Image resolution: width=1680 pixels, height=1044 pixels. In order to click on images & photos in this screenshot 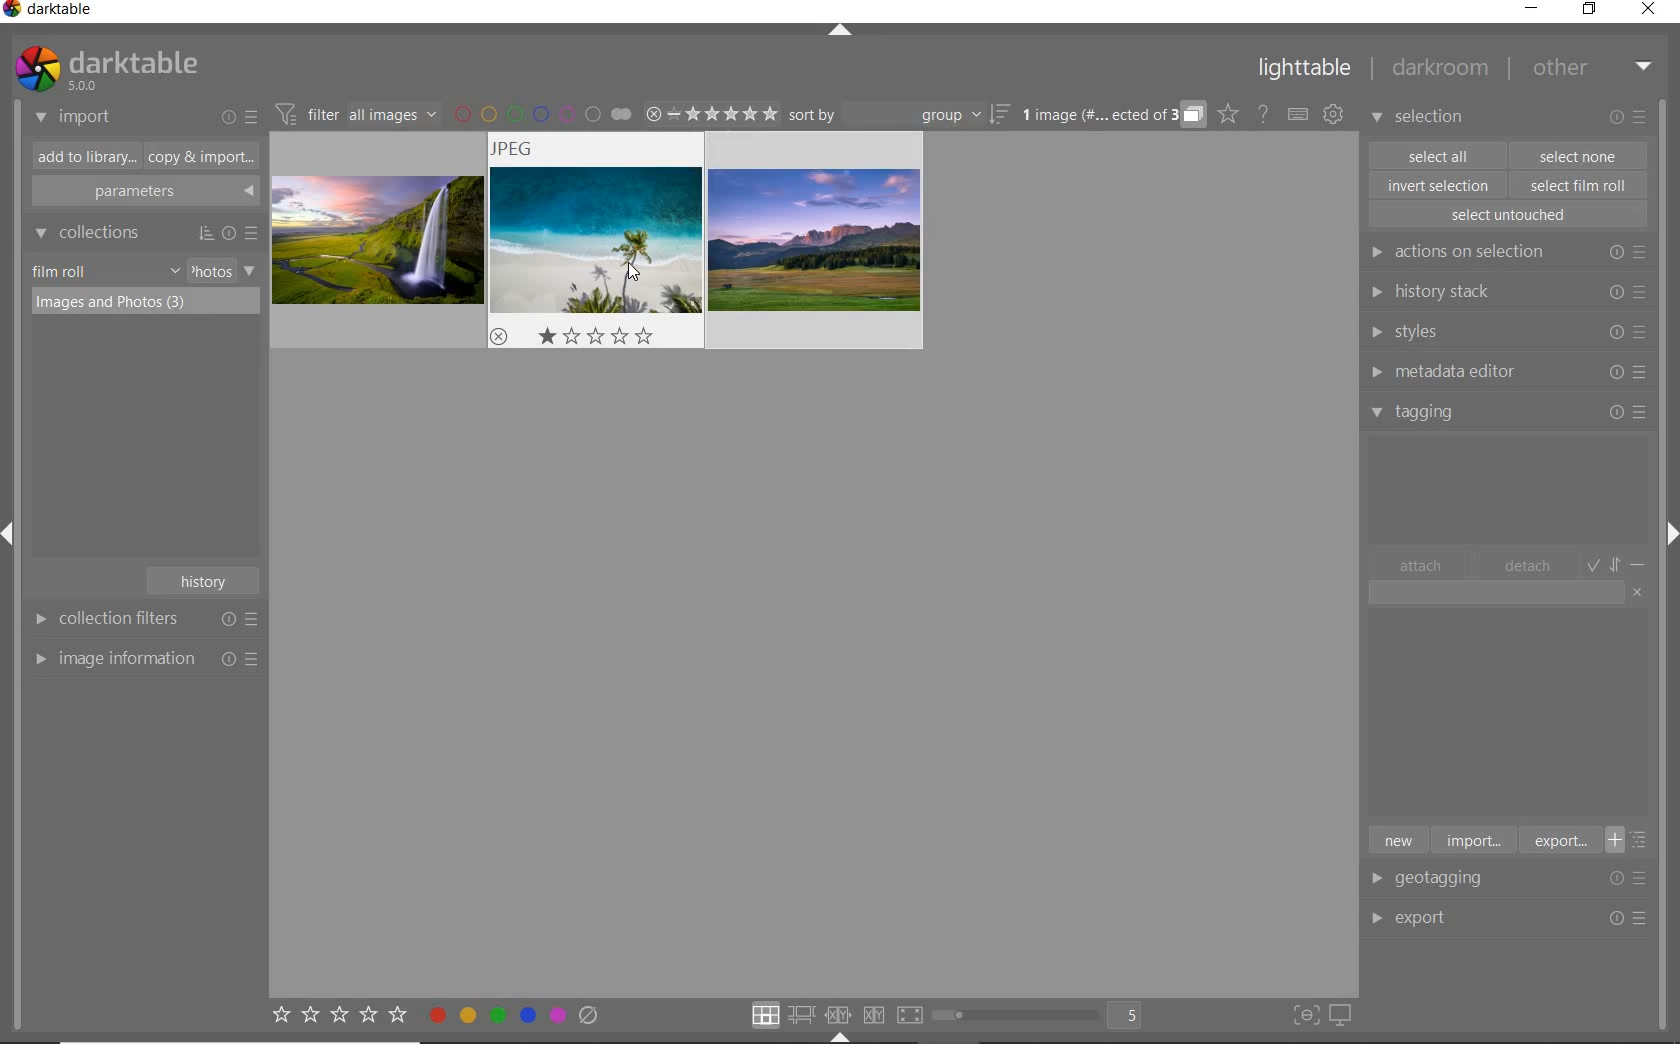, I will do `click(146, 305)`.